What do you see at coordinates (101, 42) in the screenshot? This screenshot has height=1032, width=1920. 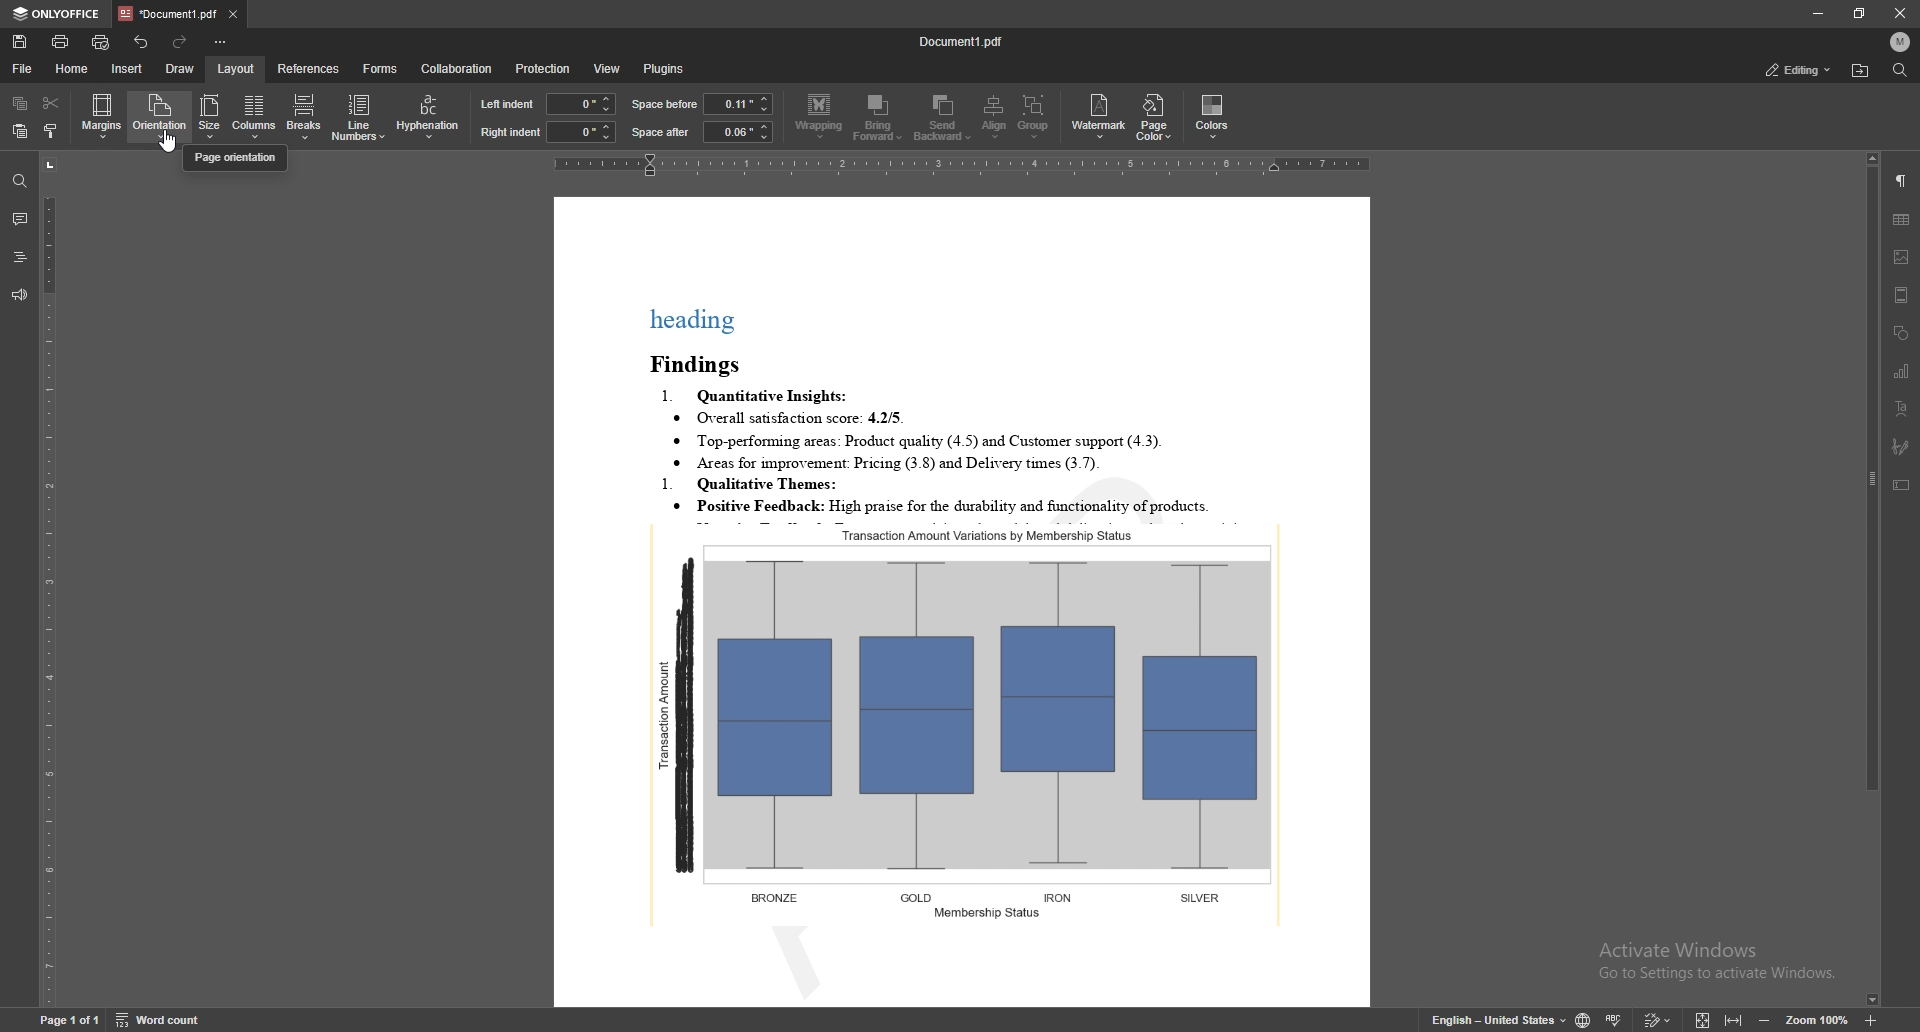 I see `quick print` at bounding box center [101, 42].